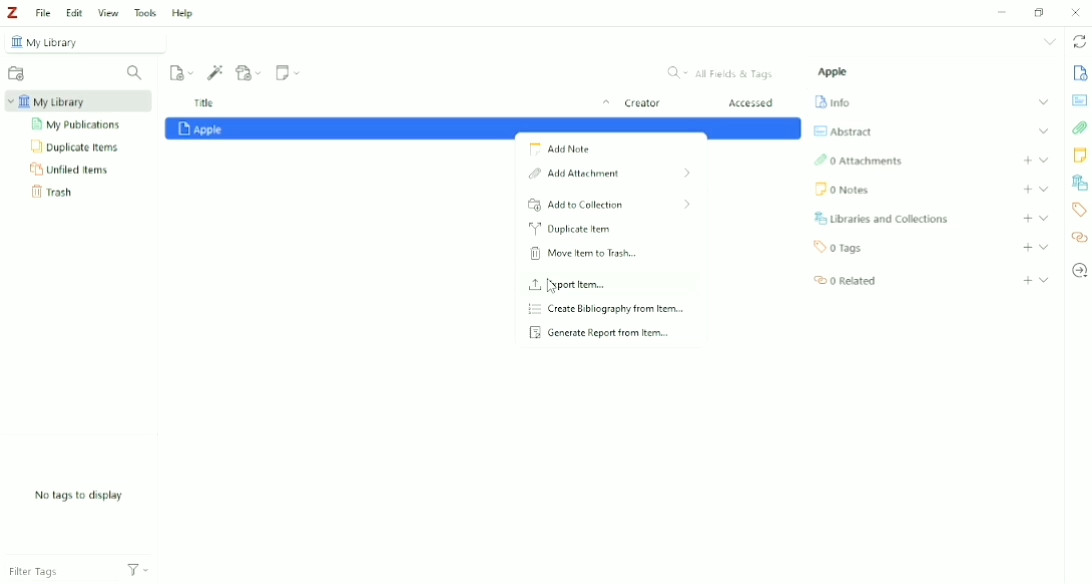 The width and height of the screenshot is (1092, 584). What do you see at coordinates (1079, 183) in the screenshot?
I see `Libraries and Collections` at bounding box center [1079, 183].